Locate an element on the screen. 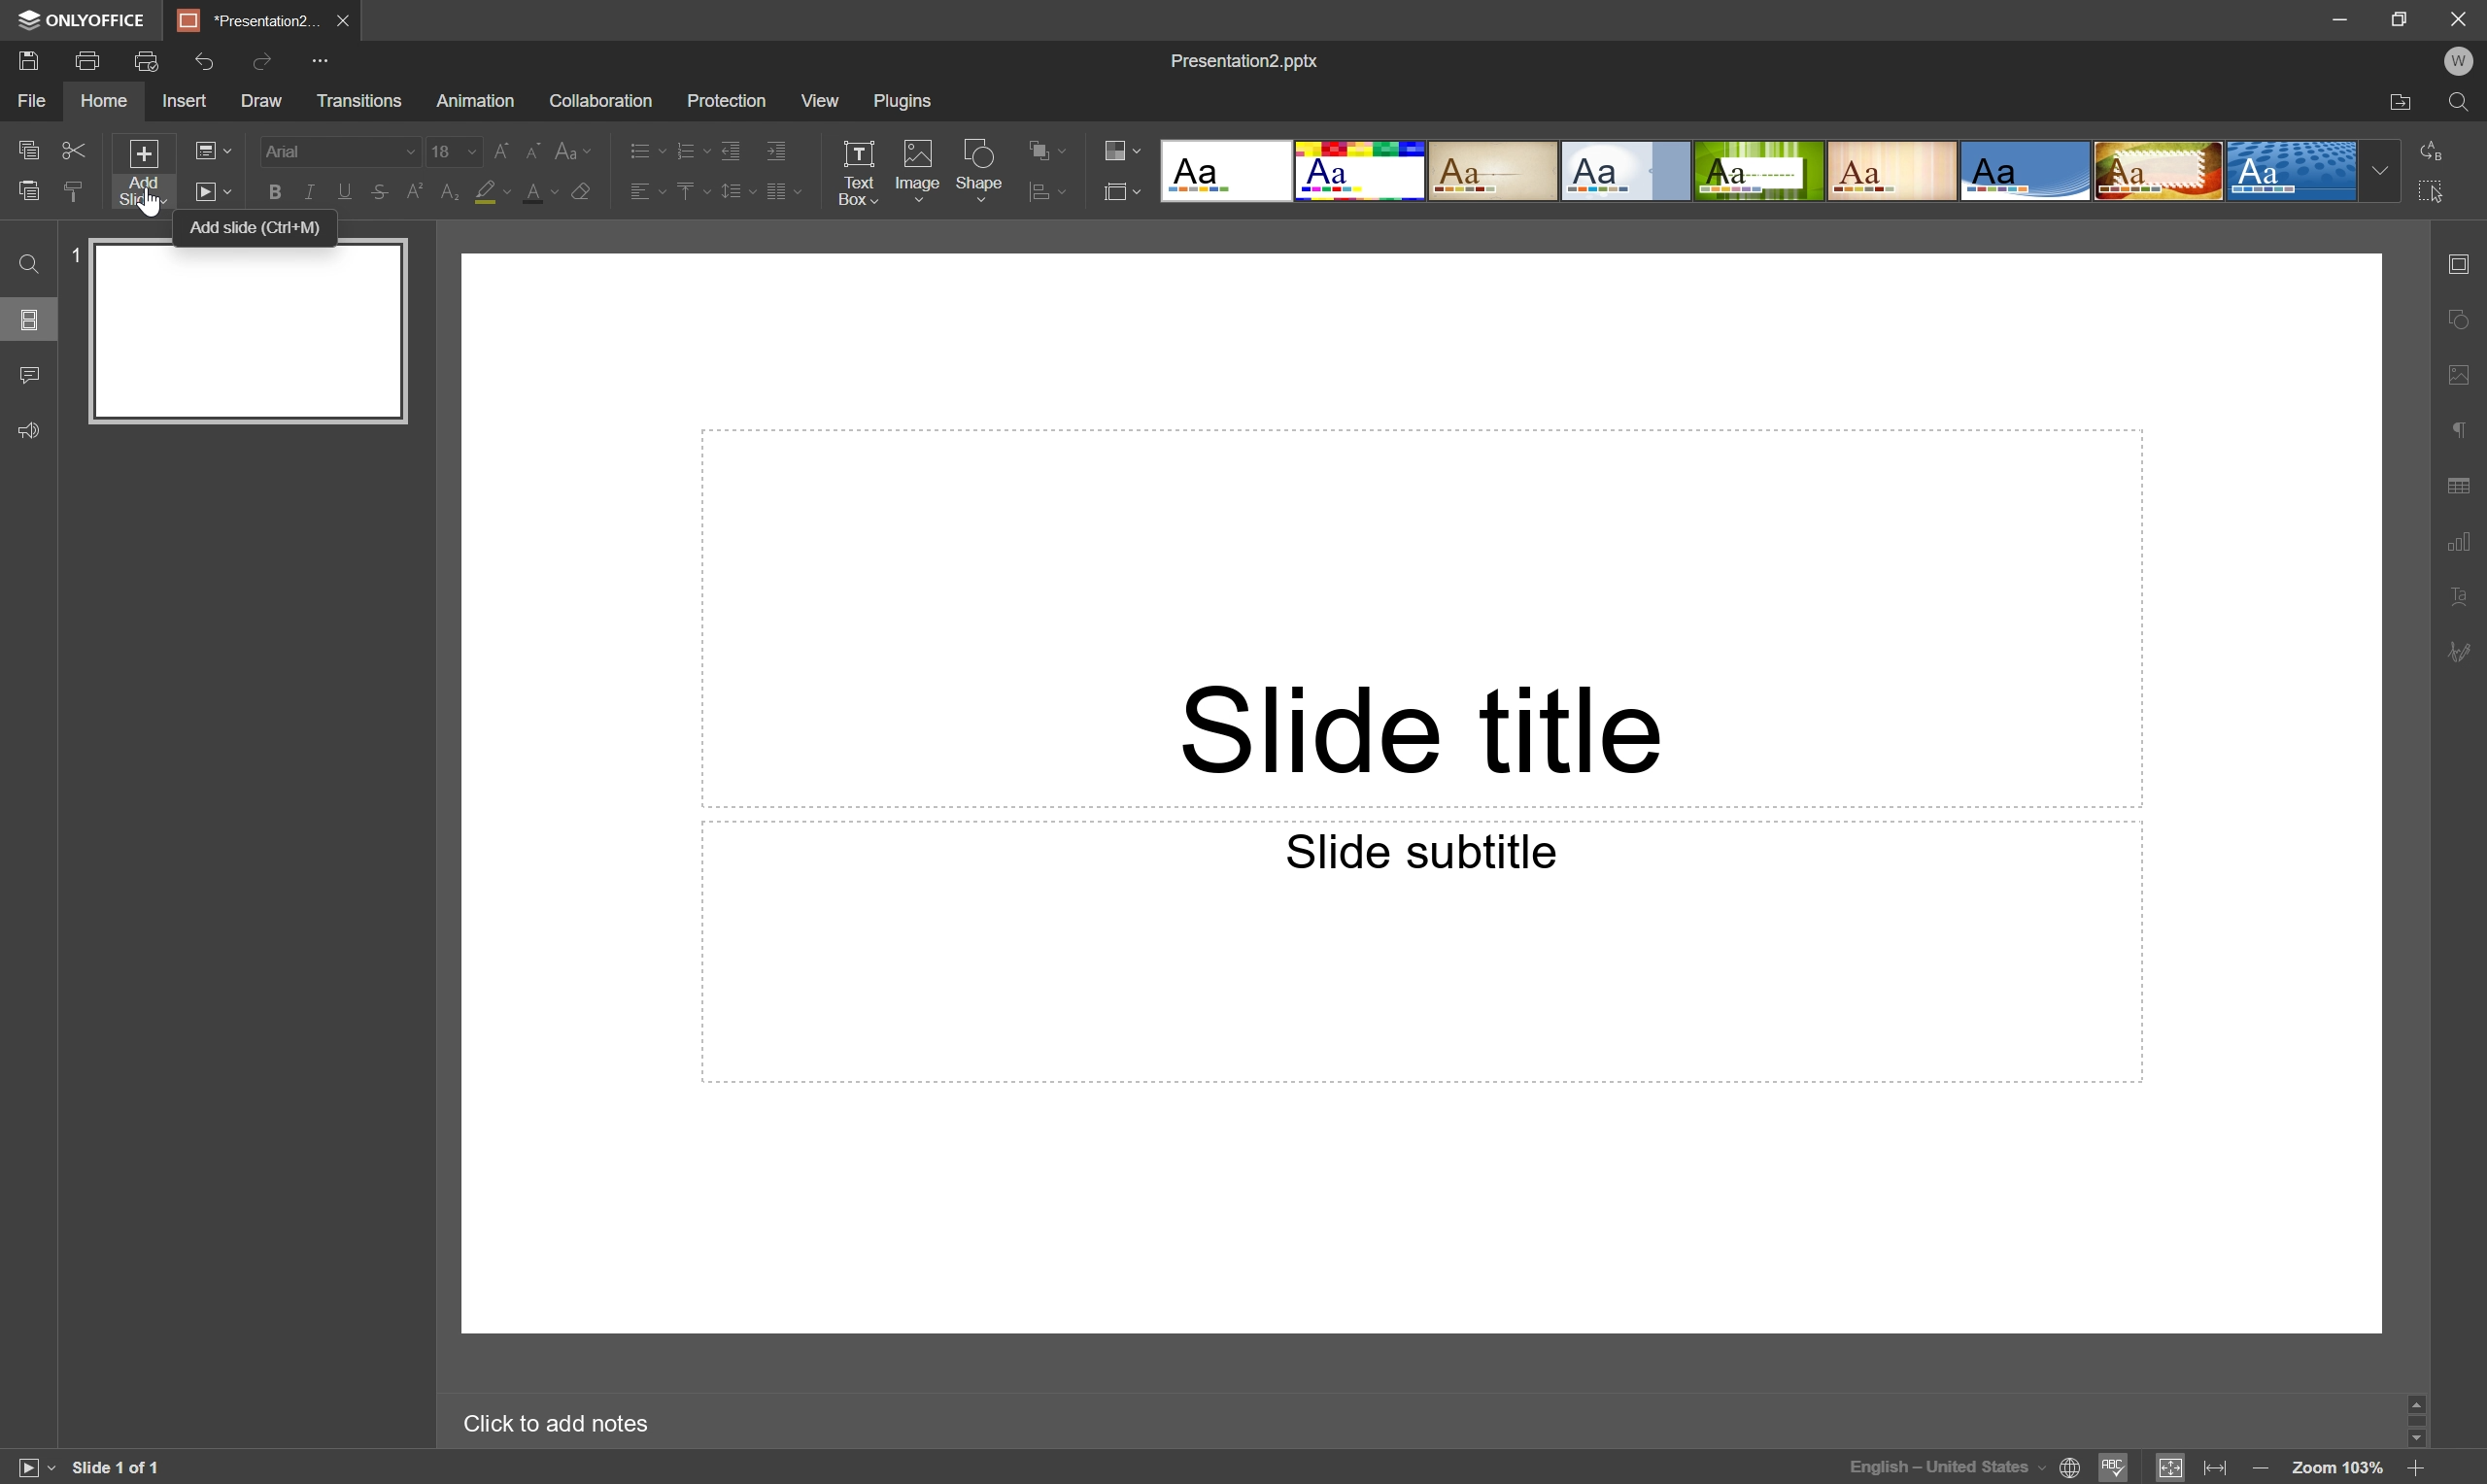 This screenshot has width=2487, height=1484. Transitions is located at coordinates (359, 103).